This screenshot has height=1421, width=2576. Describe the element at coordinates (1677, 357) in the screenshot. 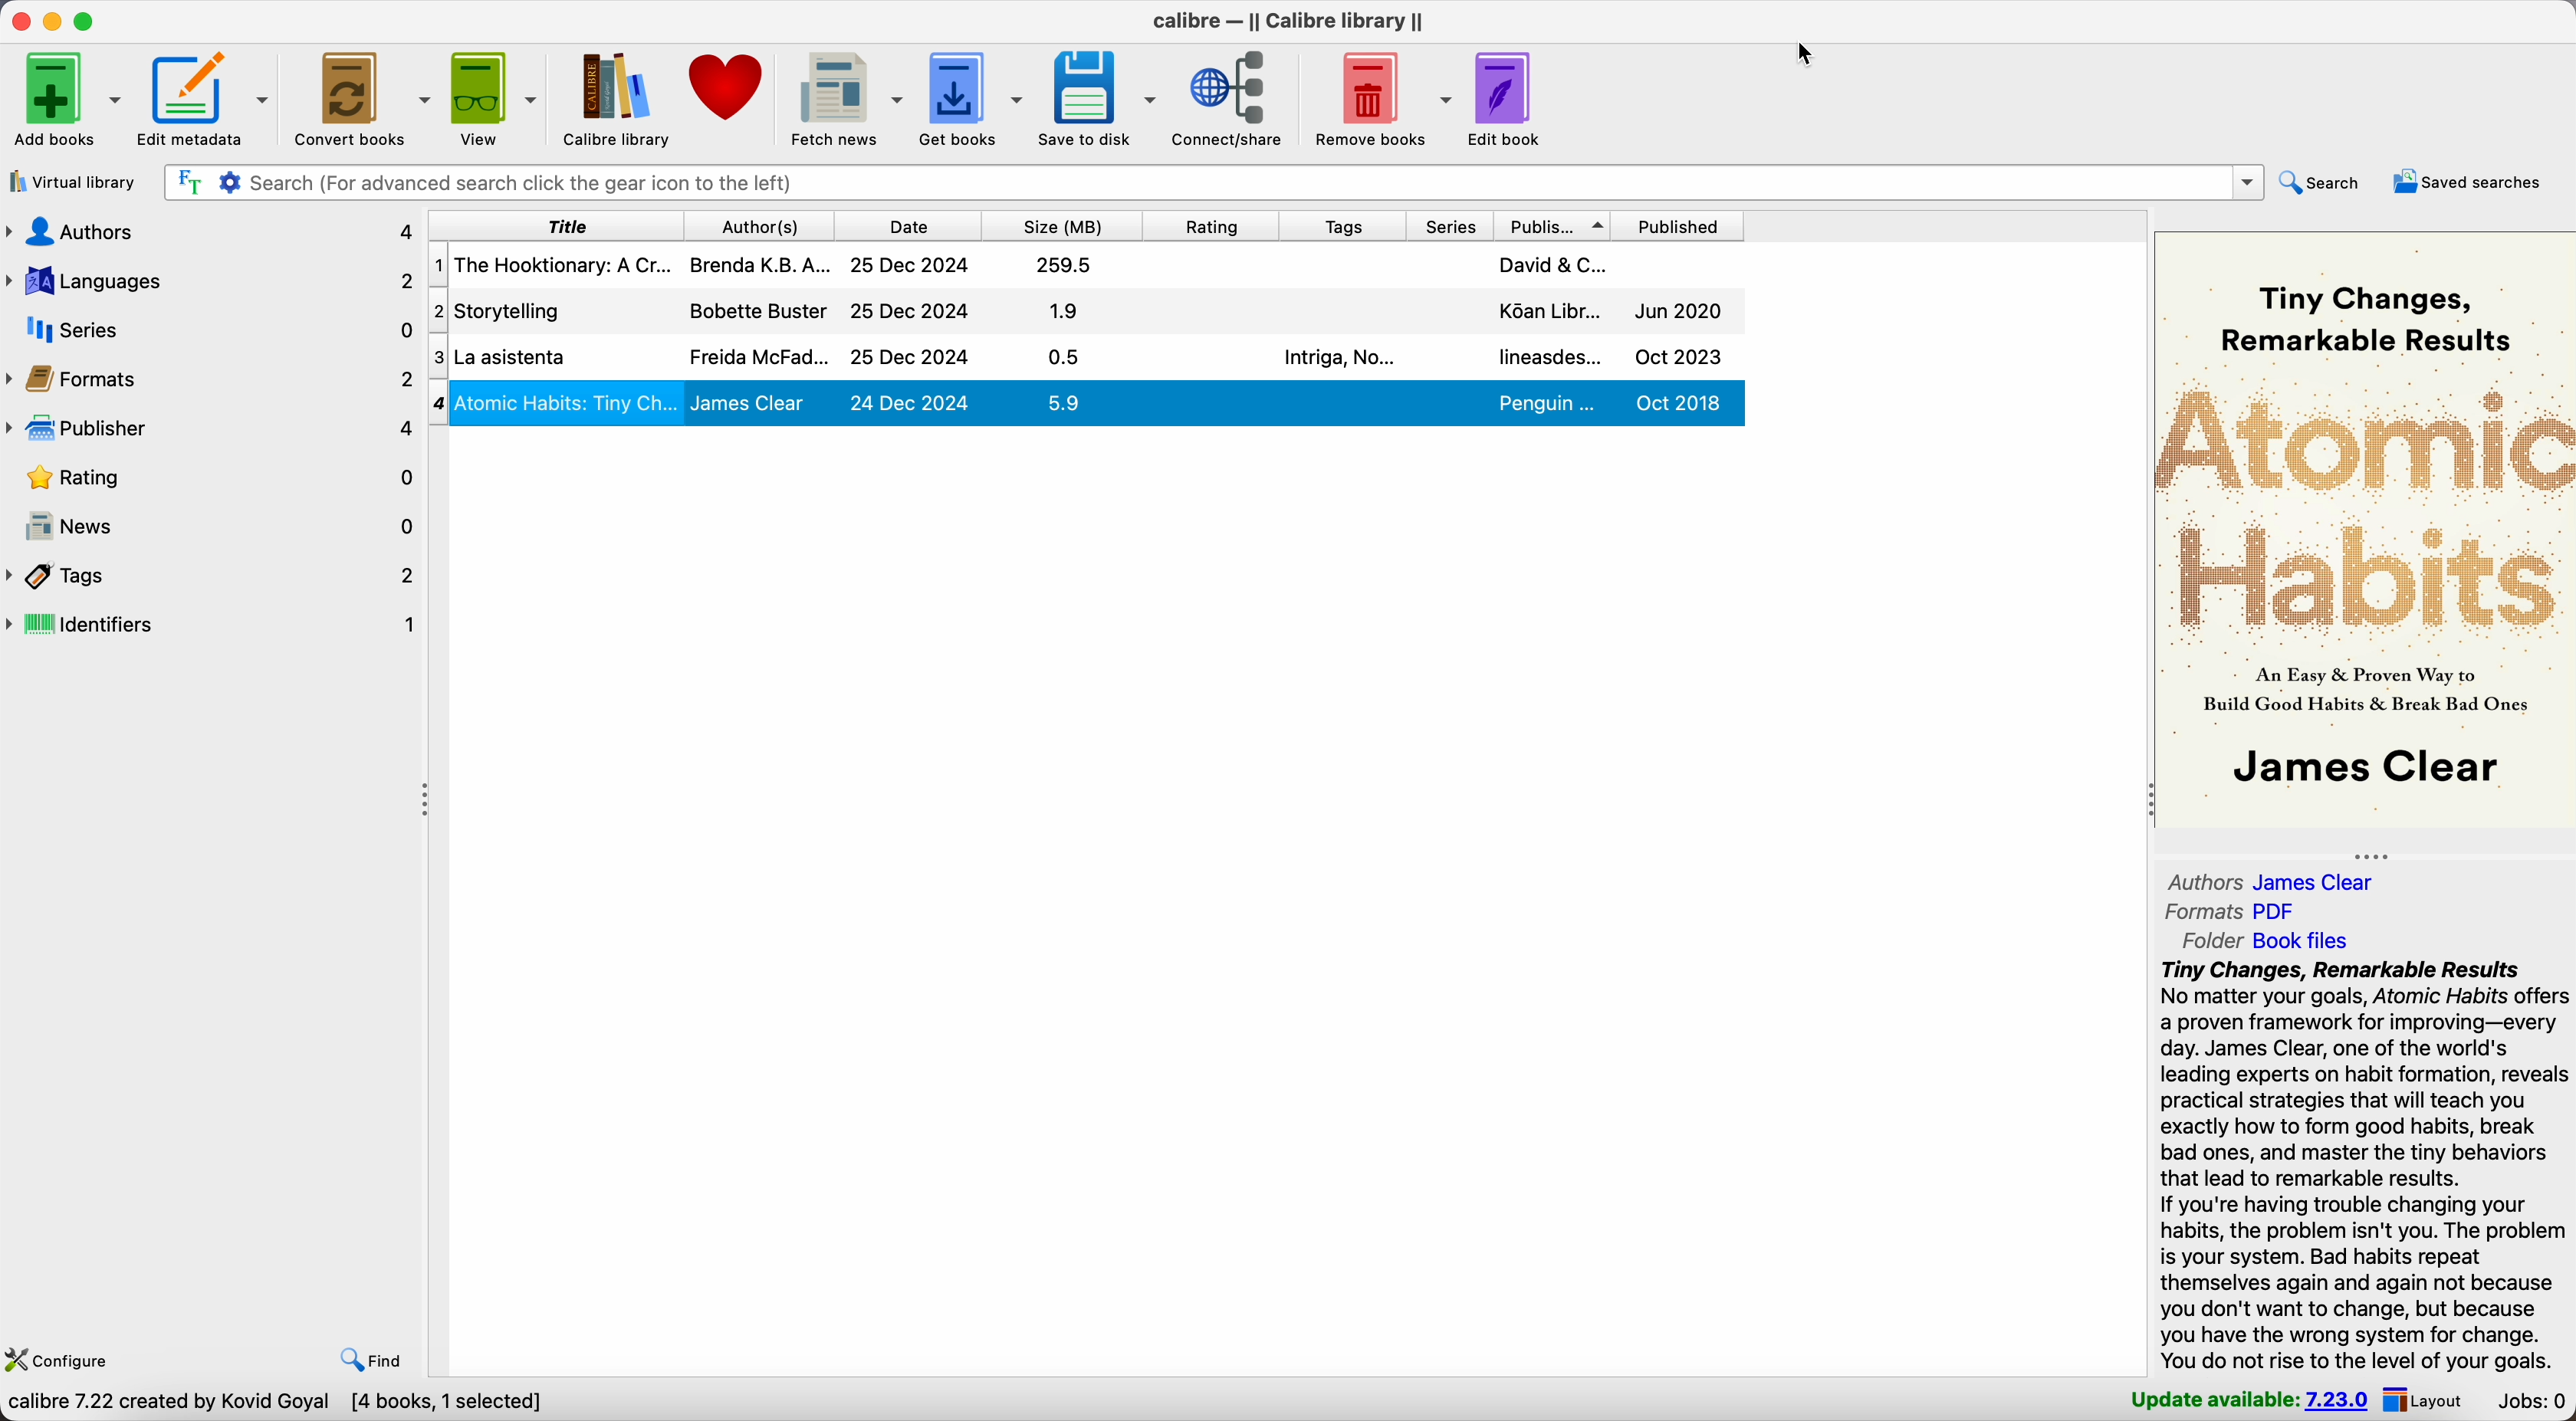

I see `oct 2023` at that location.